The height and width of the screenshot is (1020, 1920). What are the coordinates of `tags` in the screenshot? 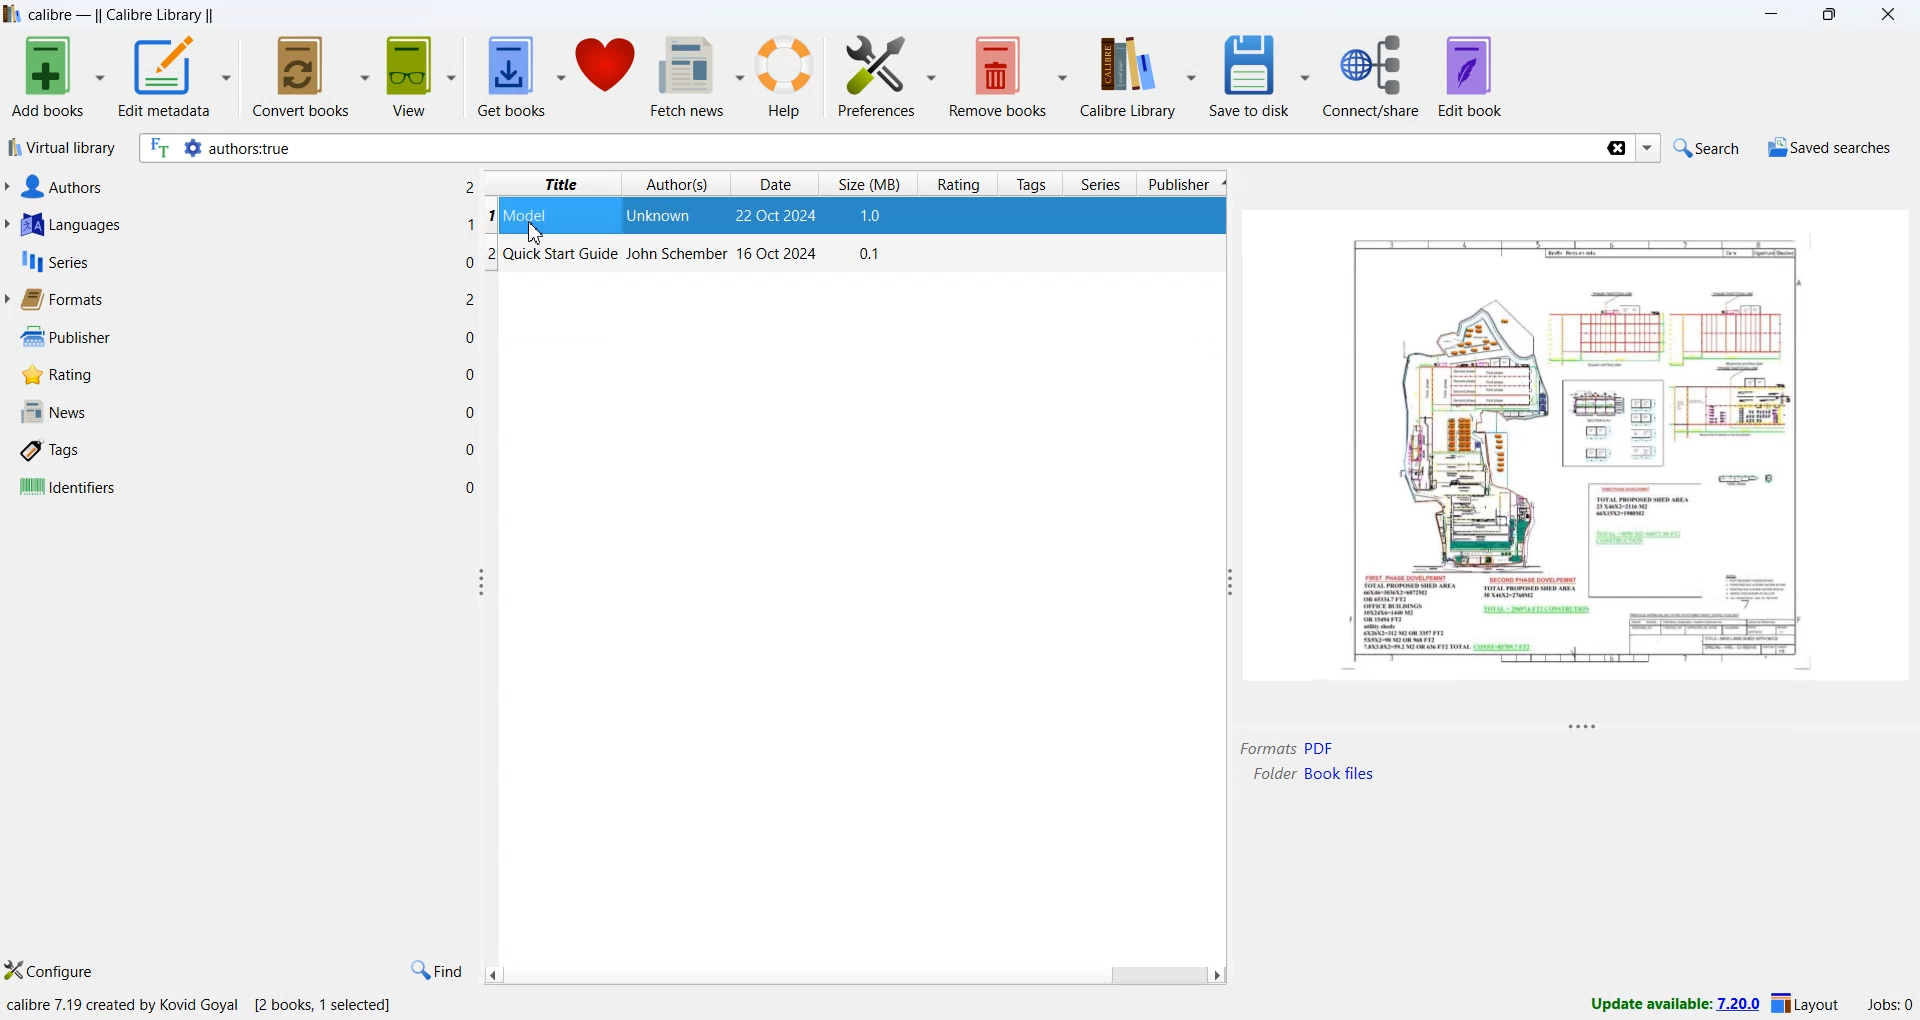 It's located at (1034, 184).